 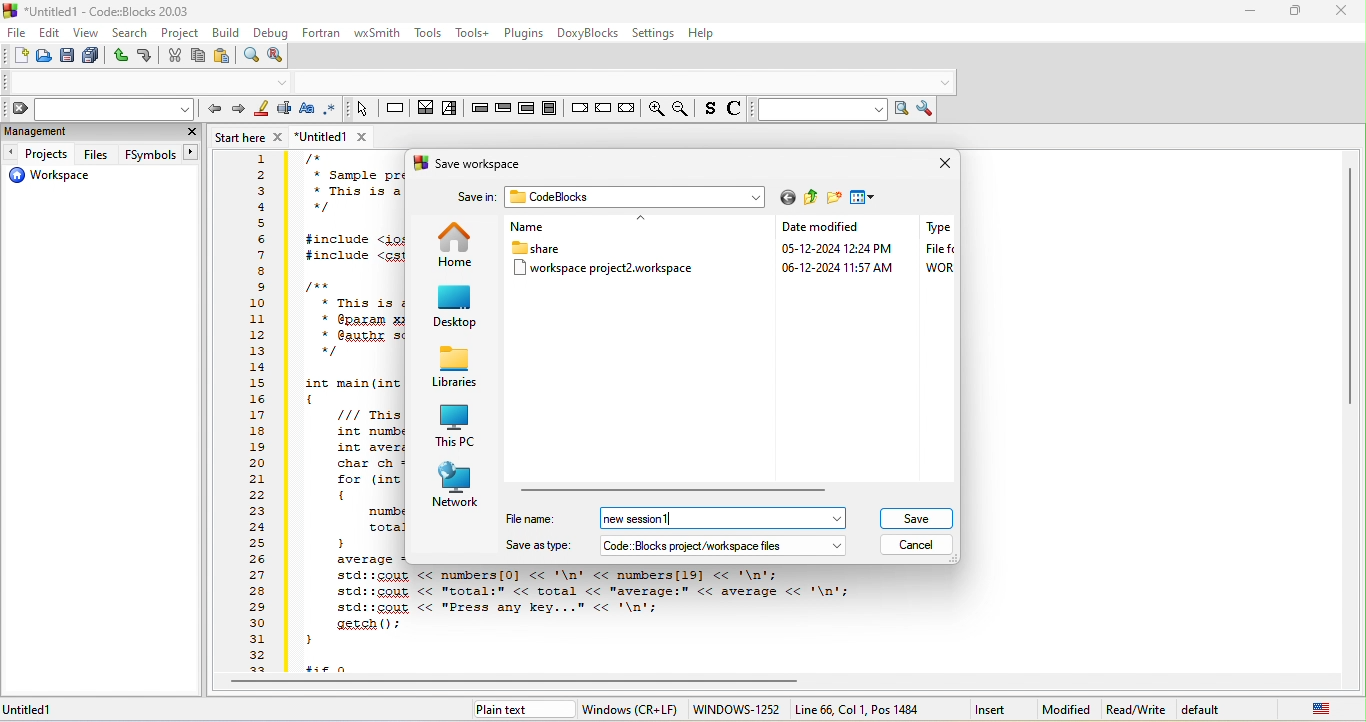 What do you see at coordinates (672, 520) in the screenshot?
I see `typing cursor` at bounding box center [672, 520].